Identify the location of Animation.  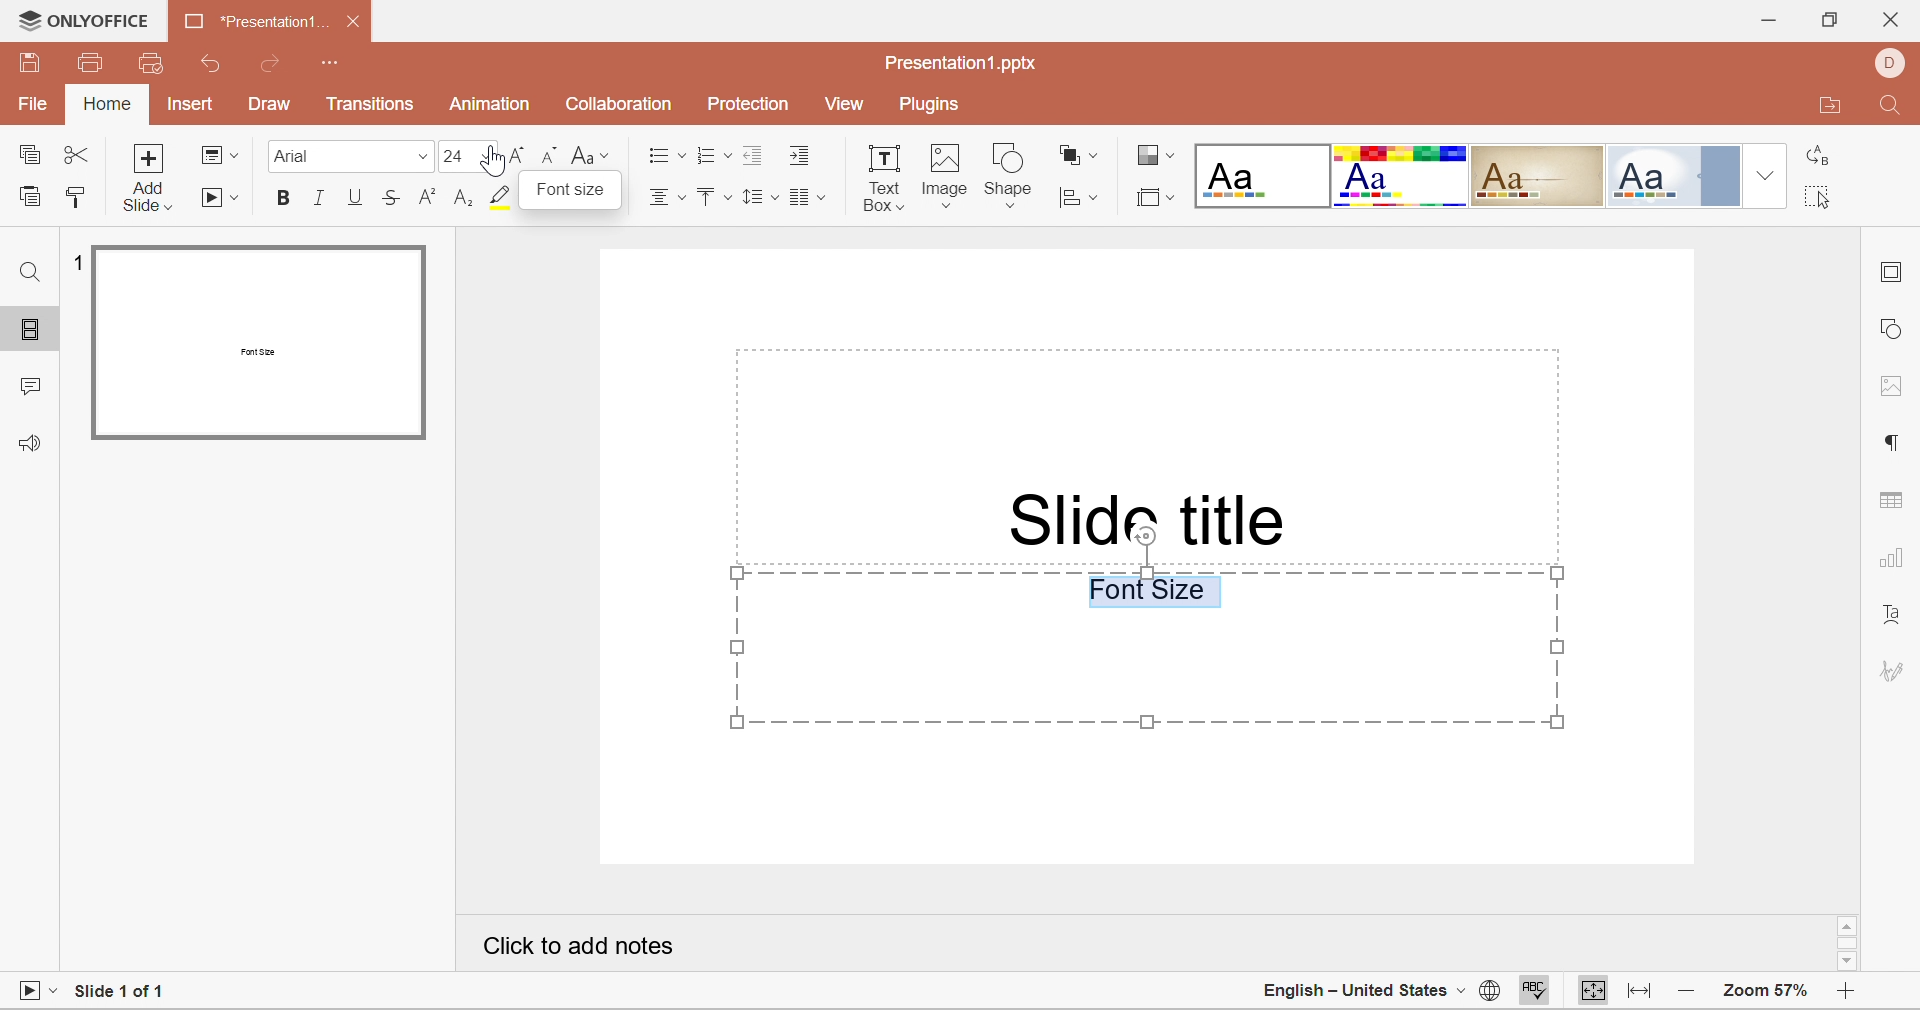
(489, 104).